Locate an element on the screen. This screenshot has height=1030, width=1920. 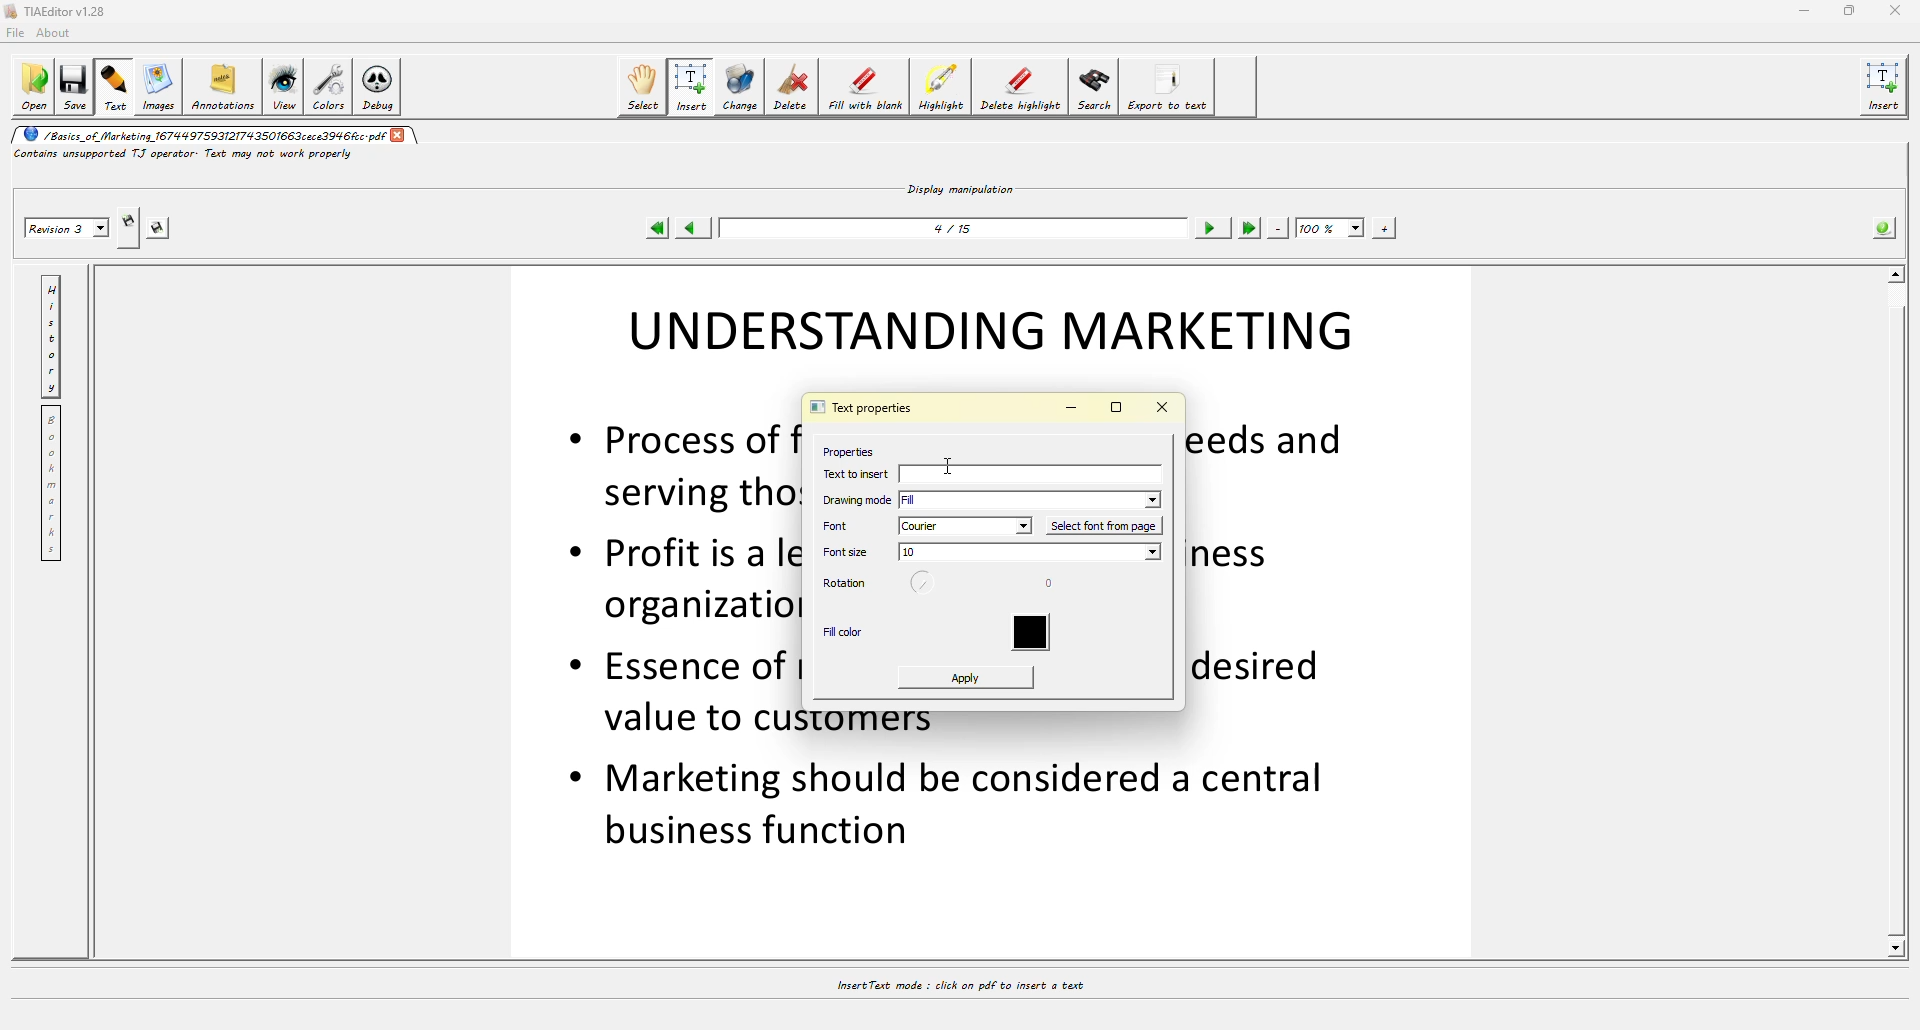
display manipulation is located at coordinates (963, 187).